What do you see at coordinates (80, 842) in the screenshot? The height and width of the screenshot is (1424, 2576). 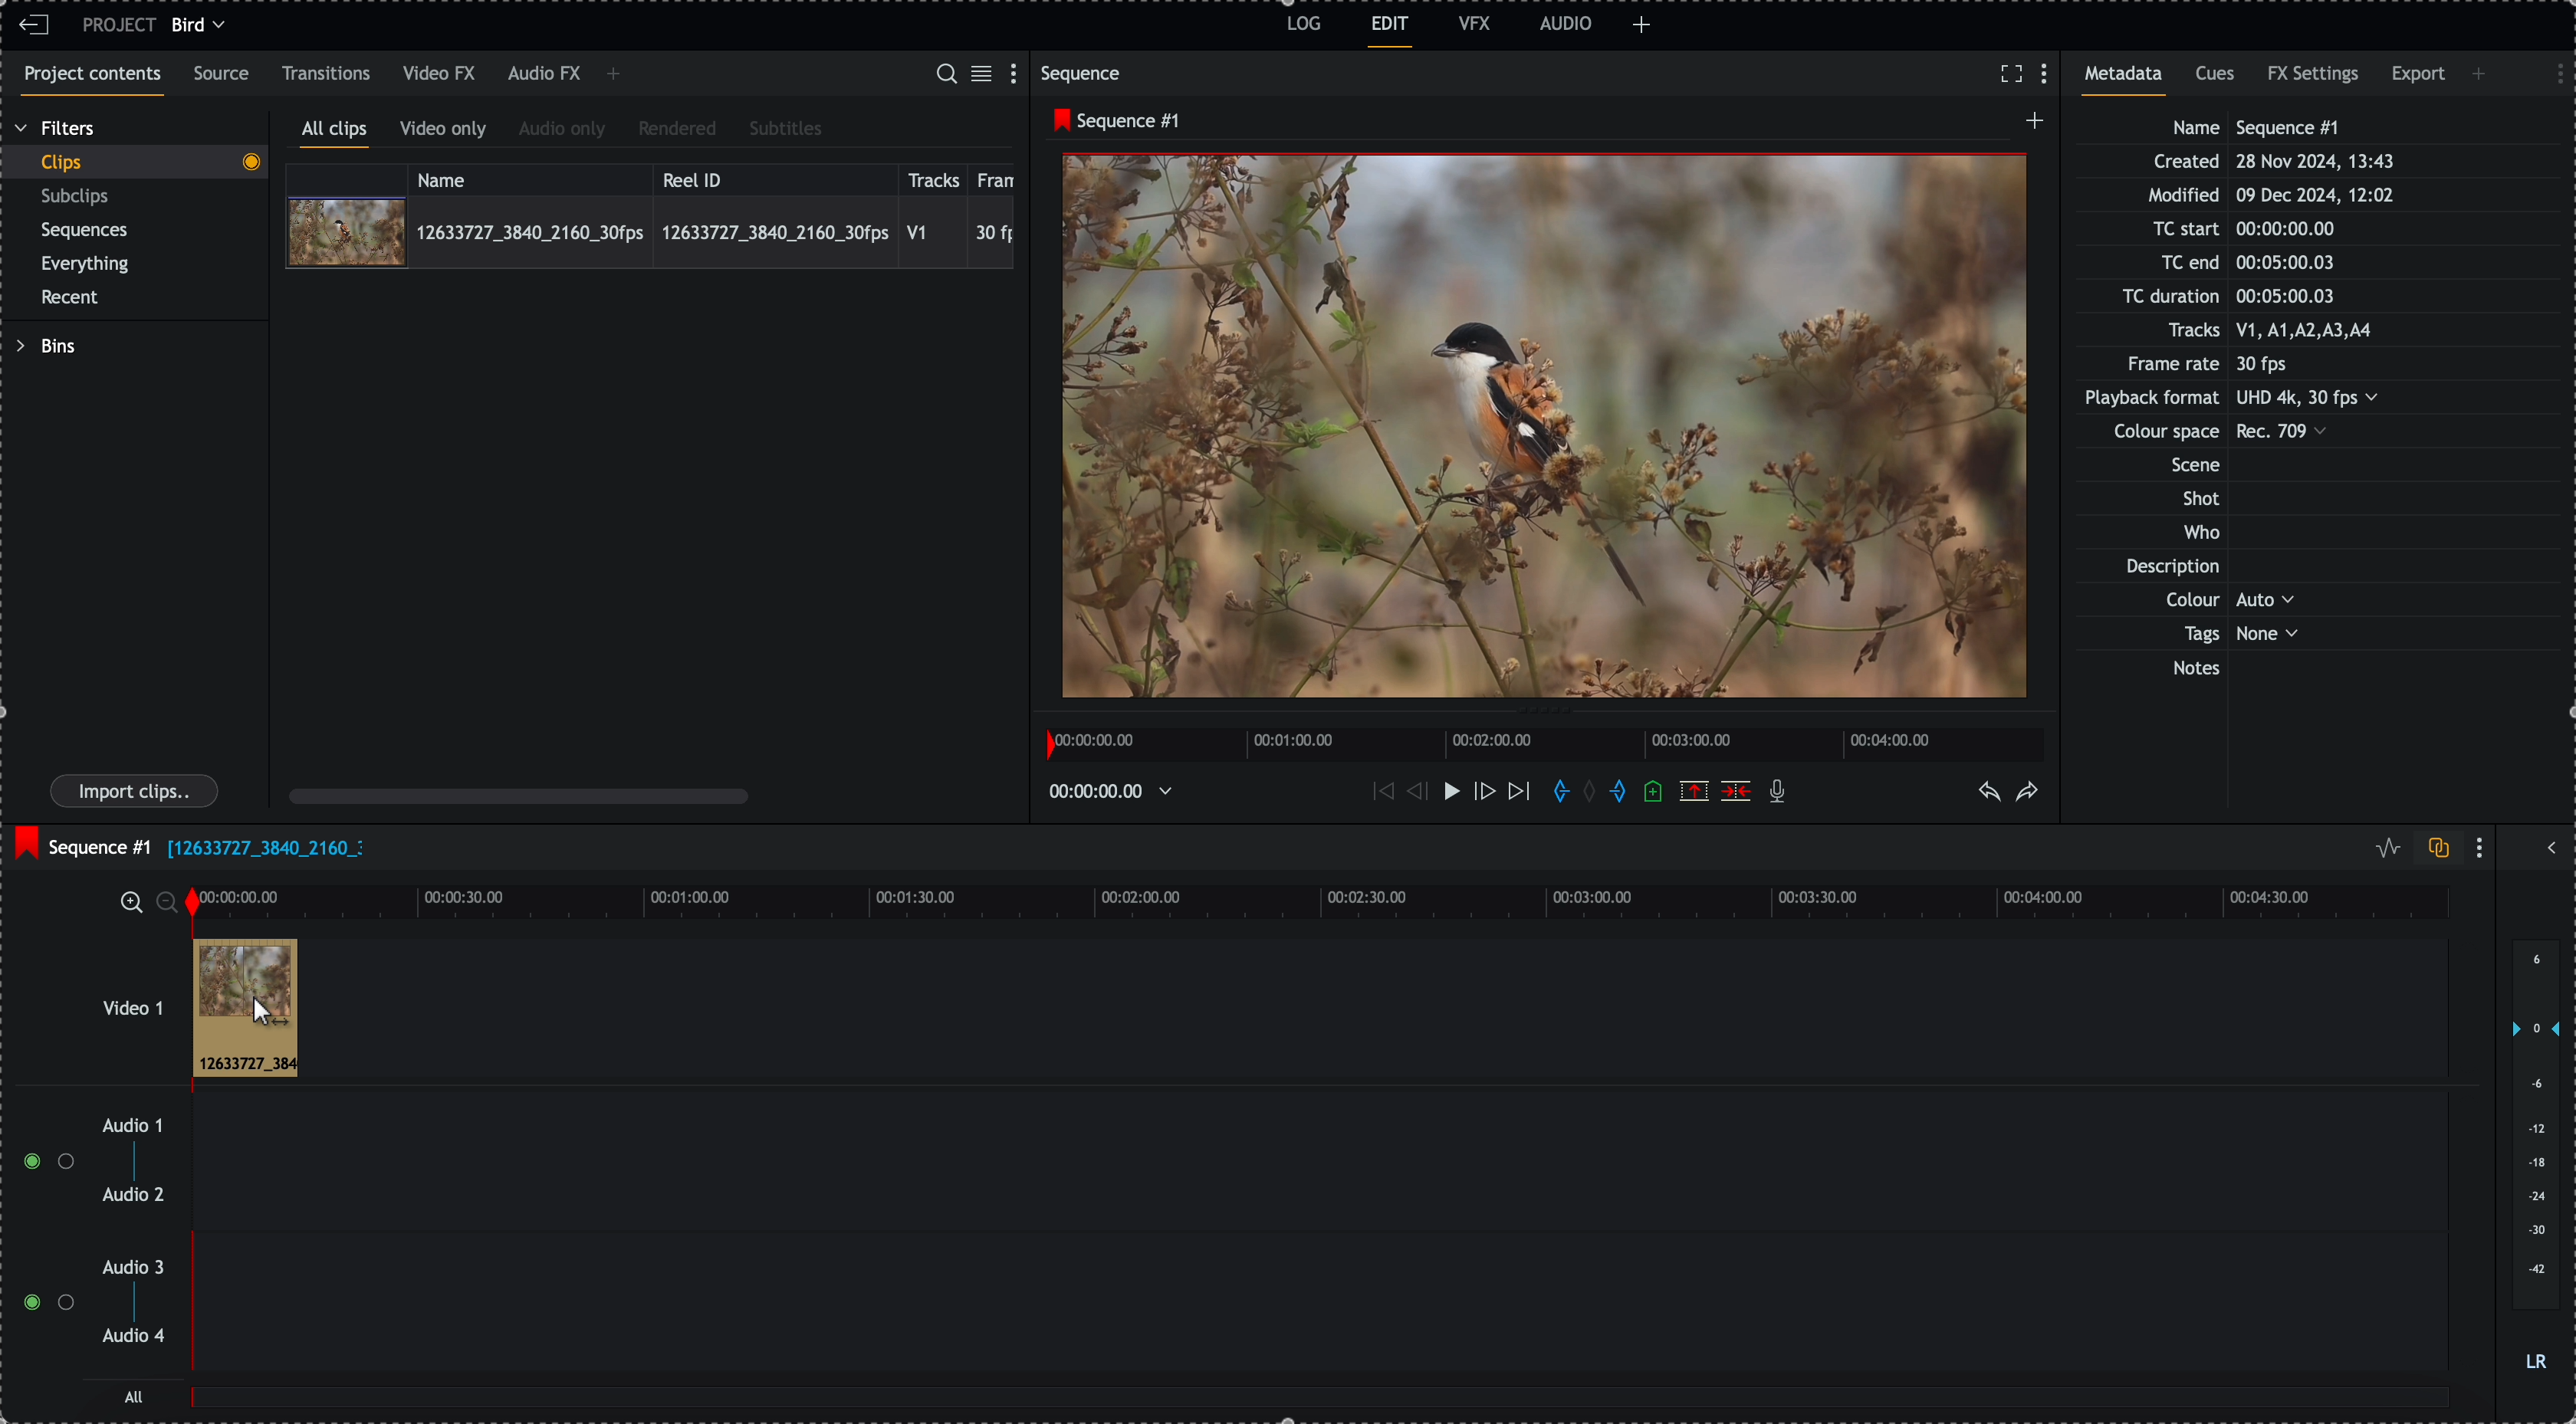 I see `sequence #1` at bounding box center [80, 842].